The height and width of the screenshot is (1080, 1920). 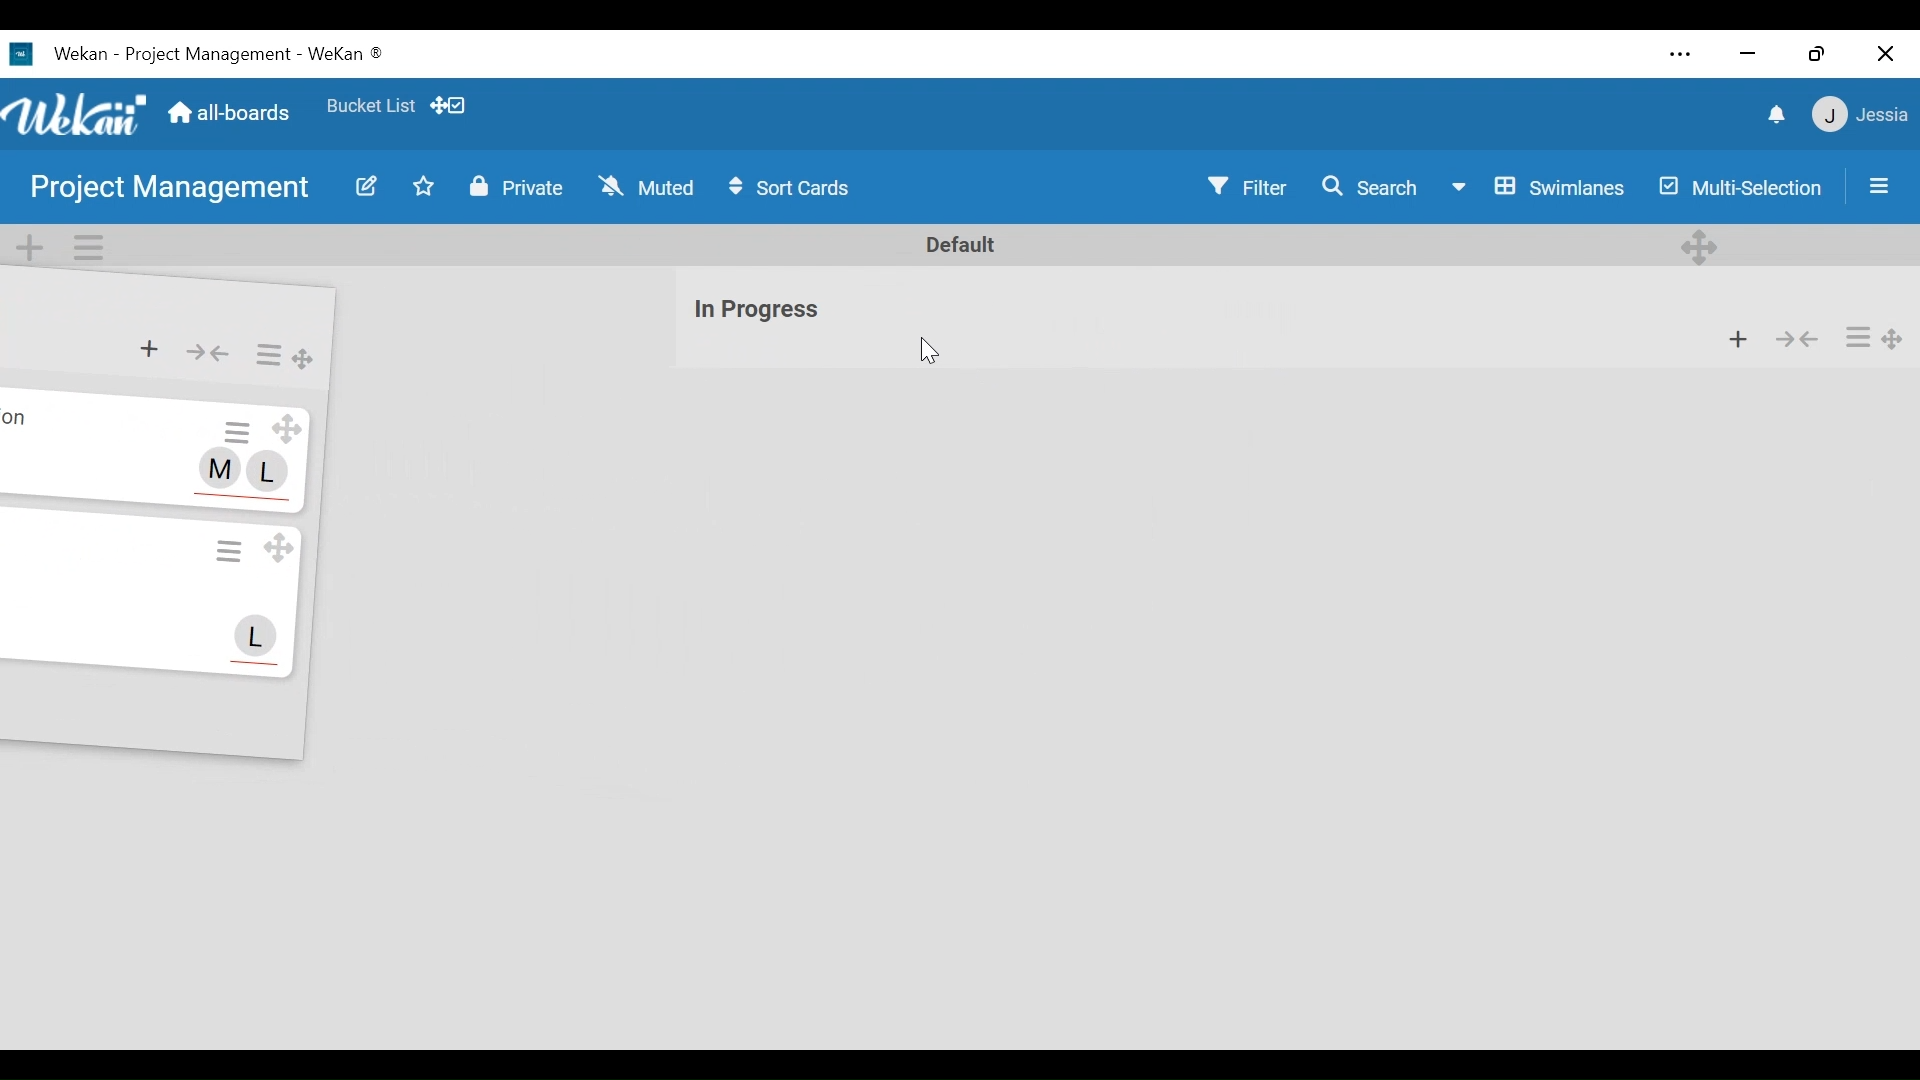 I want to click on member settings, so click(x=1859, y=113).